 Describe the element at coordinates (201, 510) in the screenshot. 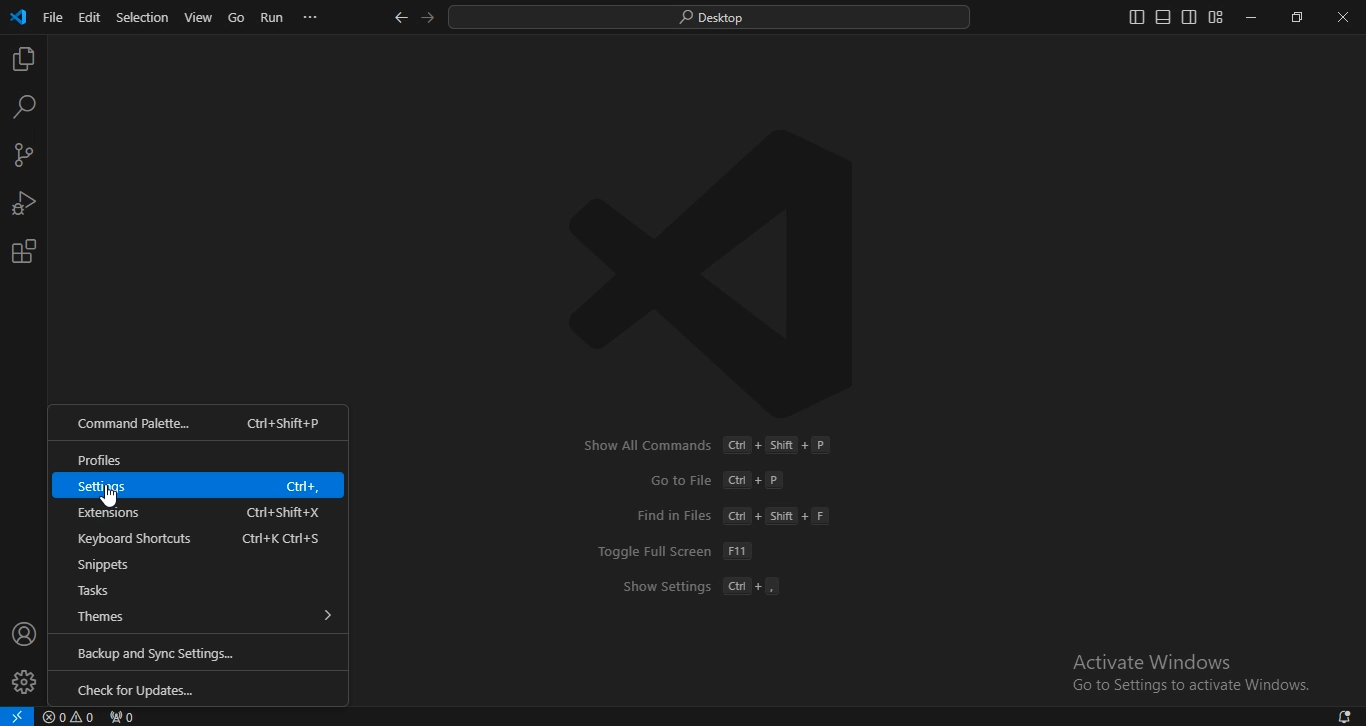

I see `extensions` at that location.